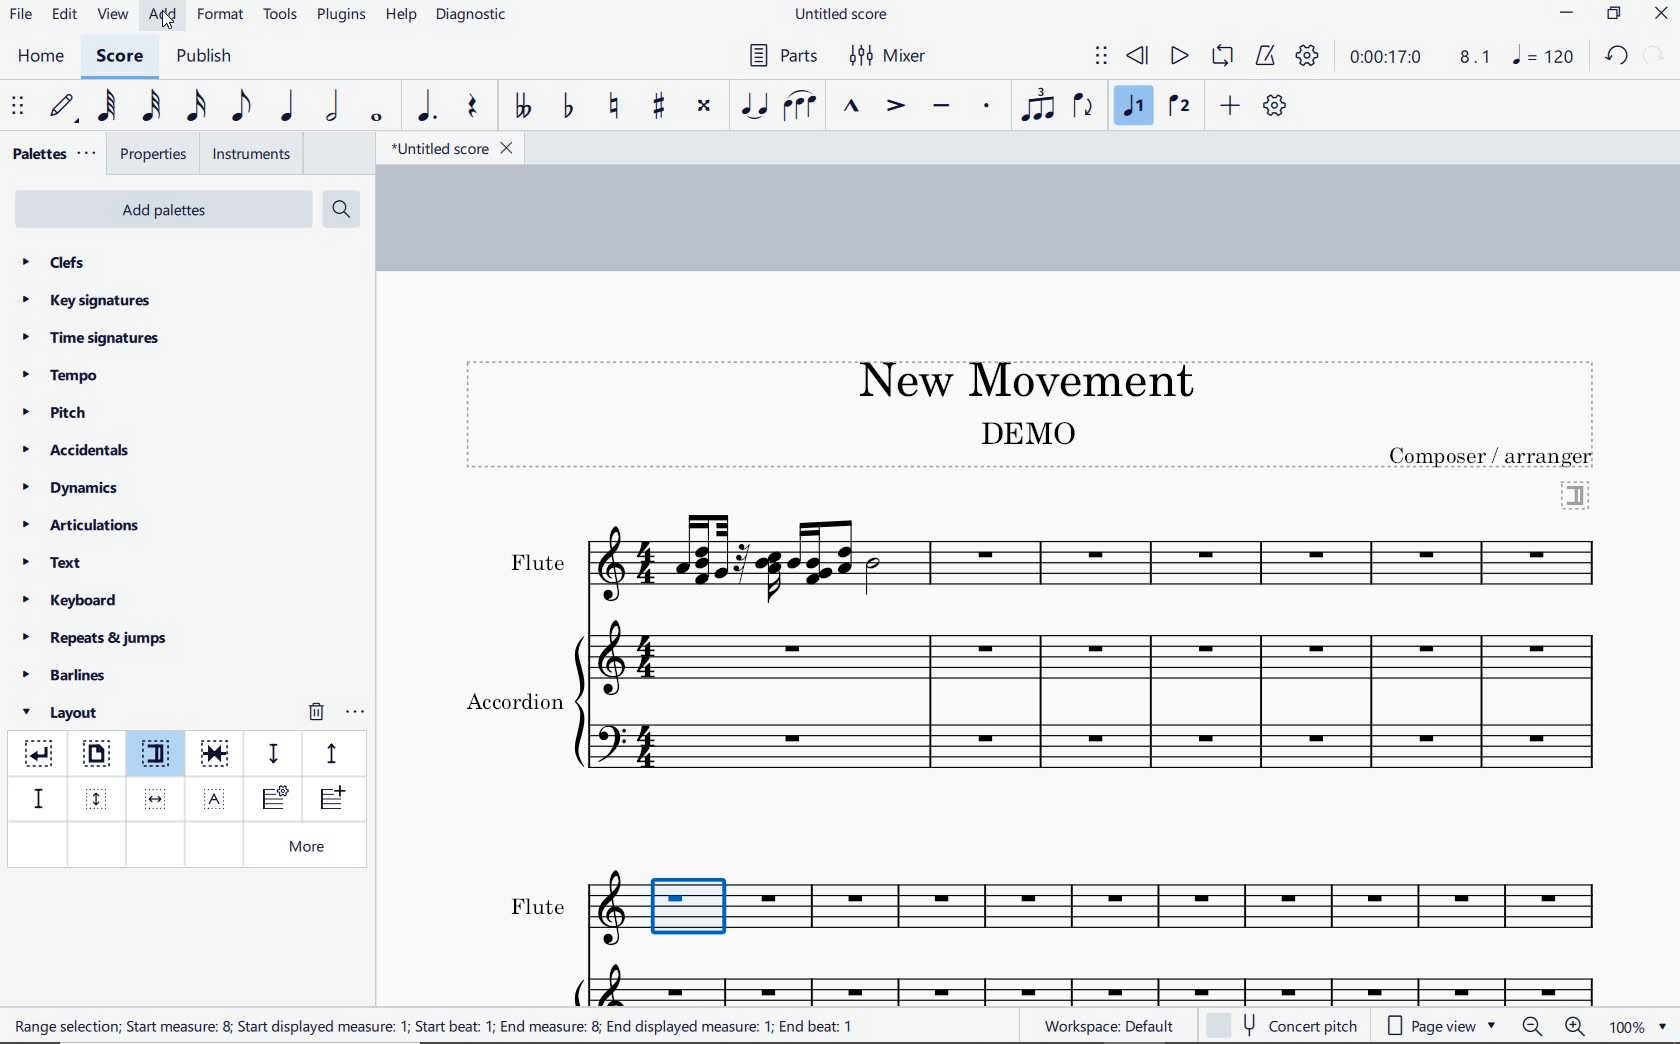  Describe the element at coordinates (450, 149) in the screenshot. I see `file name` at that location.